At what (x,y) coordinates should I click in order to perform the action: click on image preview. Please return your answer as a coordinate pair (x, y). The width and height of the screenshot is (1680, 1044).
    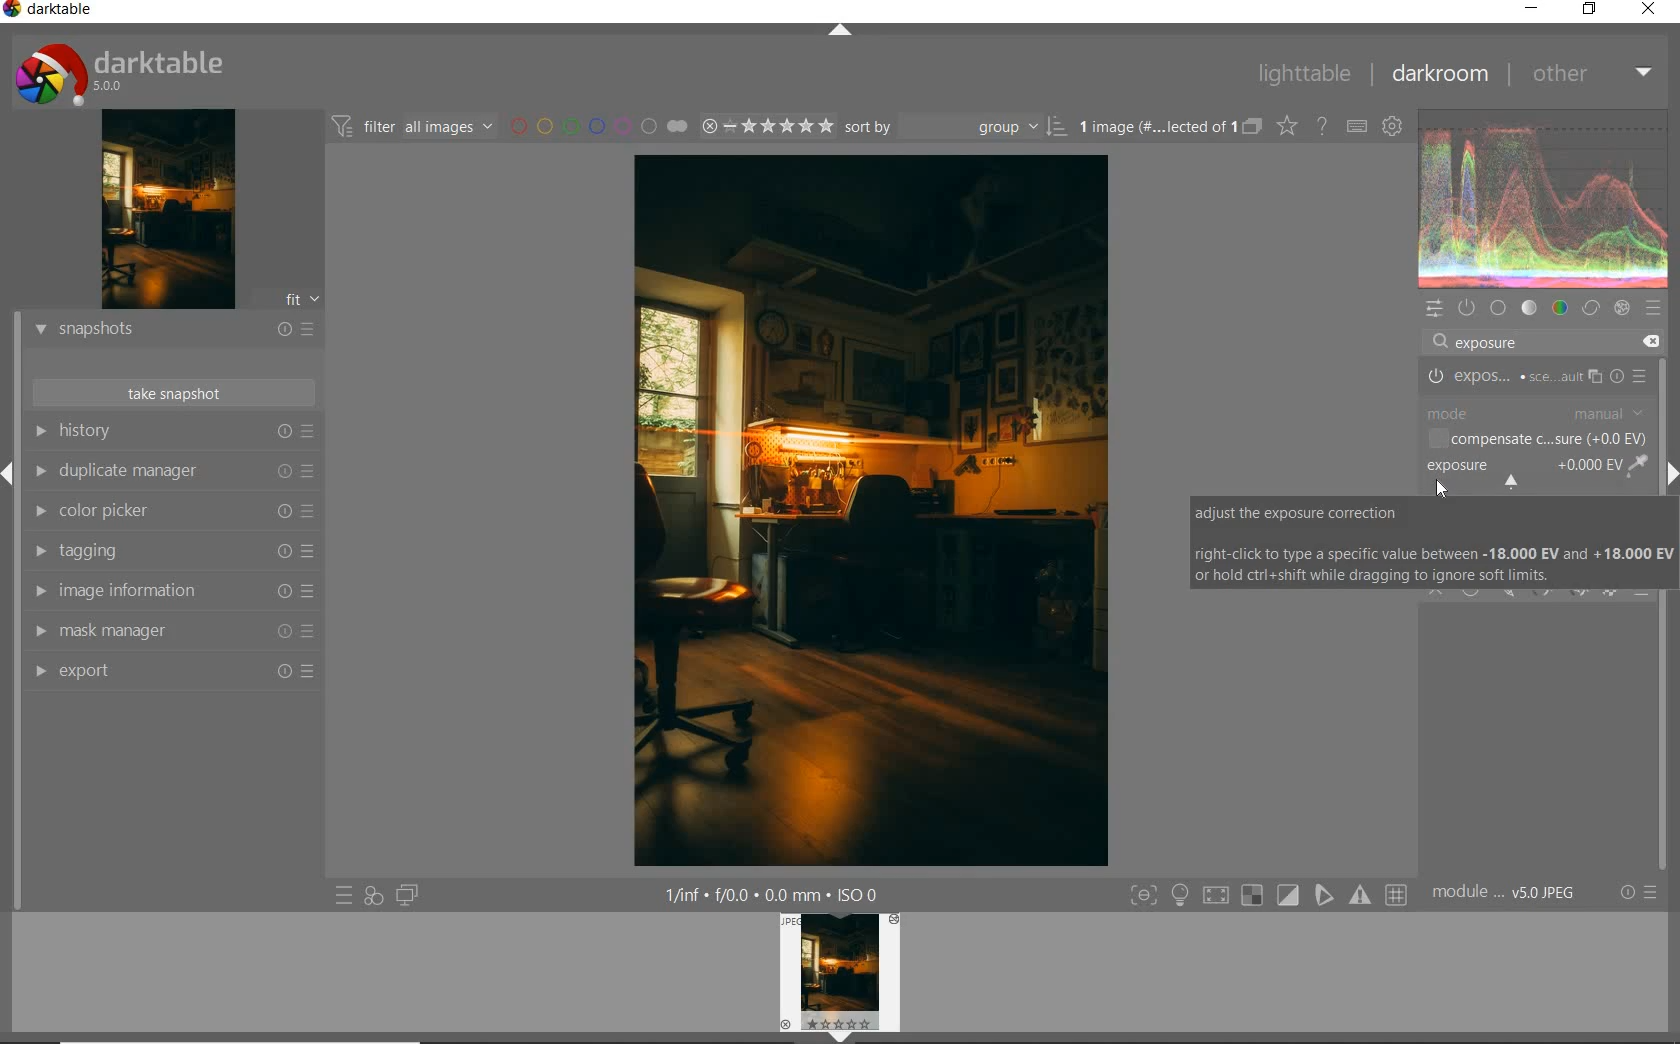
    Looking at the image, I should click on (845, 976).